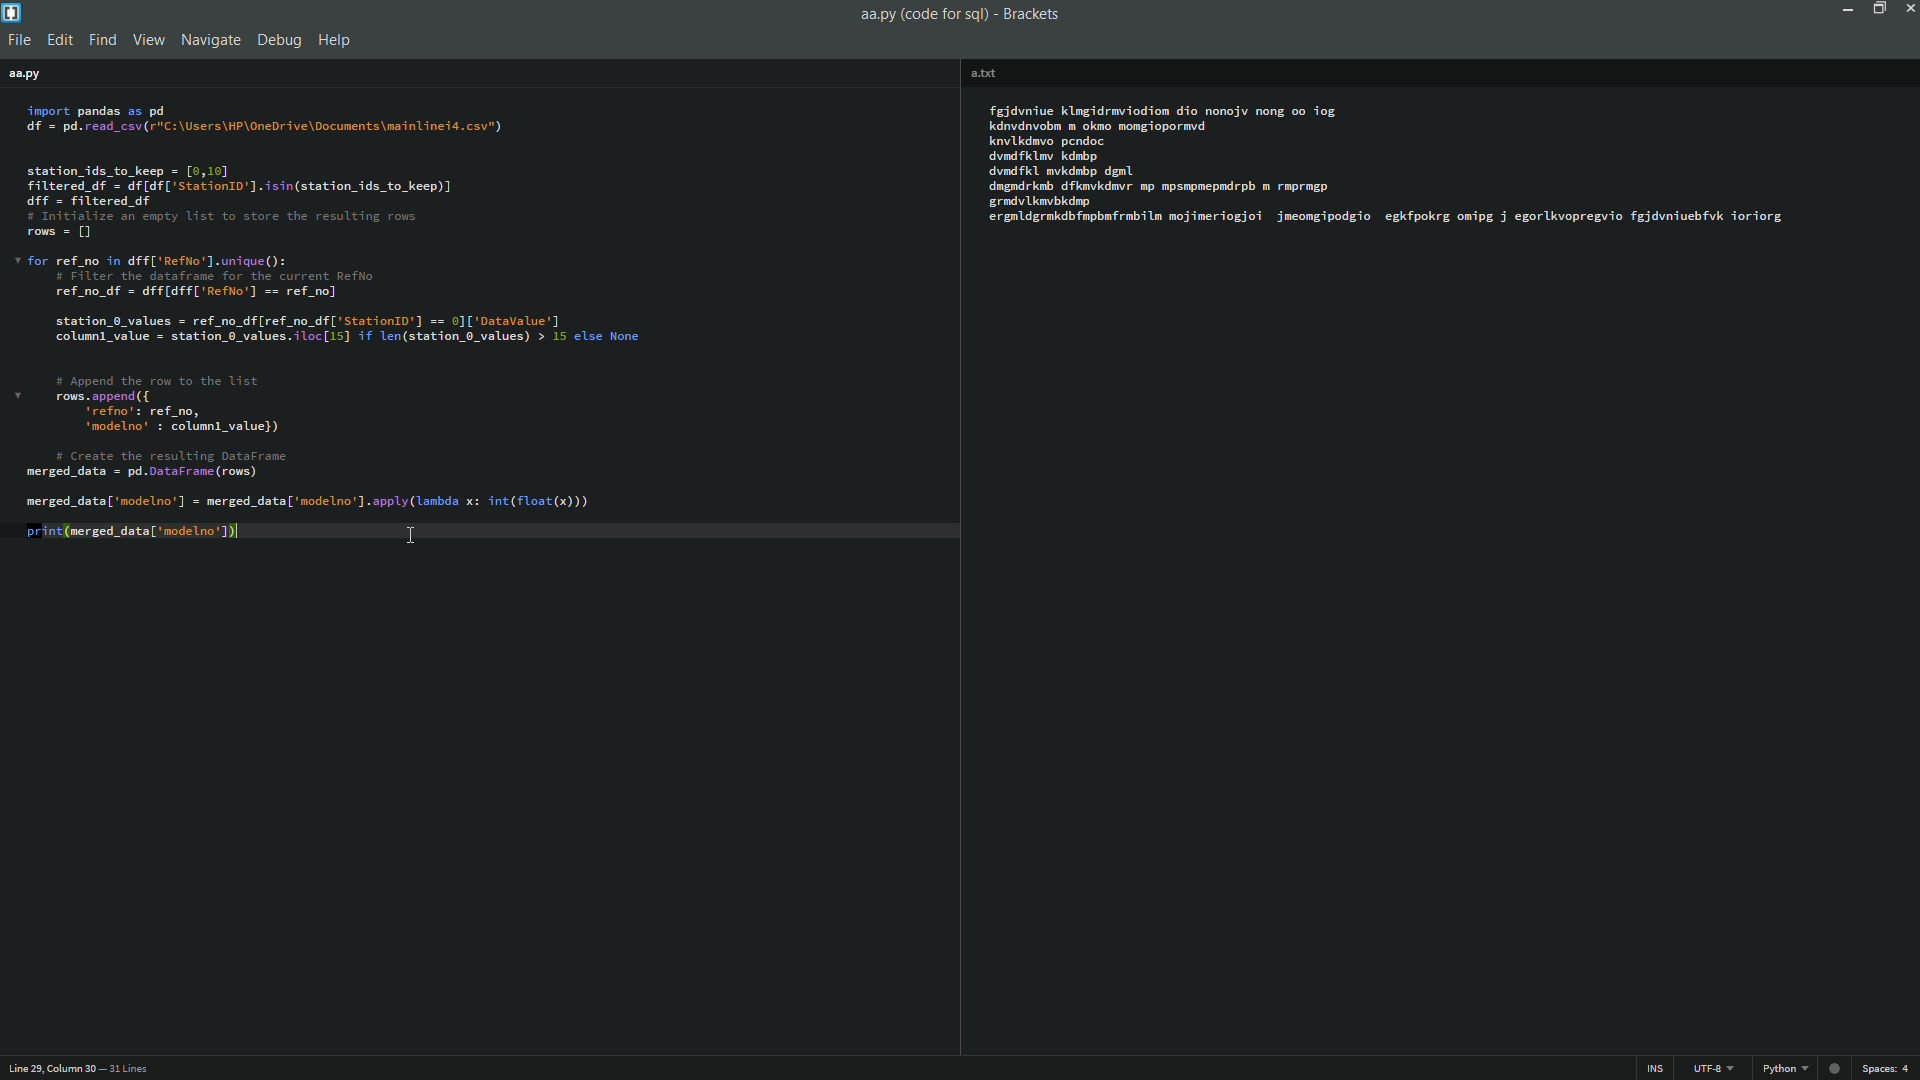 This screenshot has height=1080, width=1920. I want to click on code editor, so click(348, 339).